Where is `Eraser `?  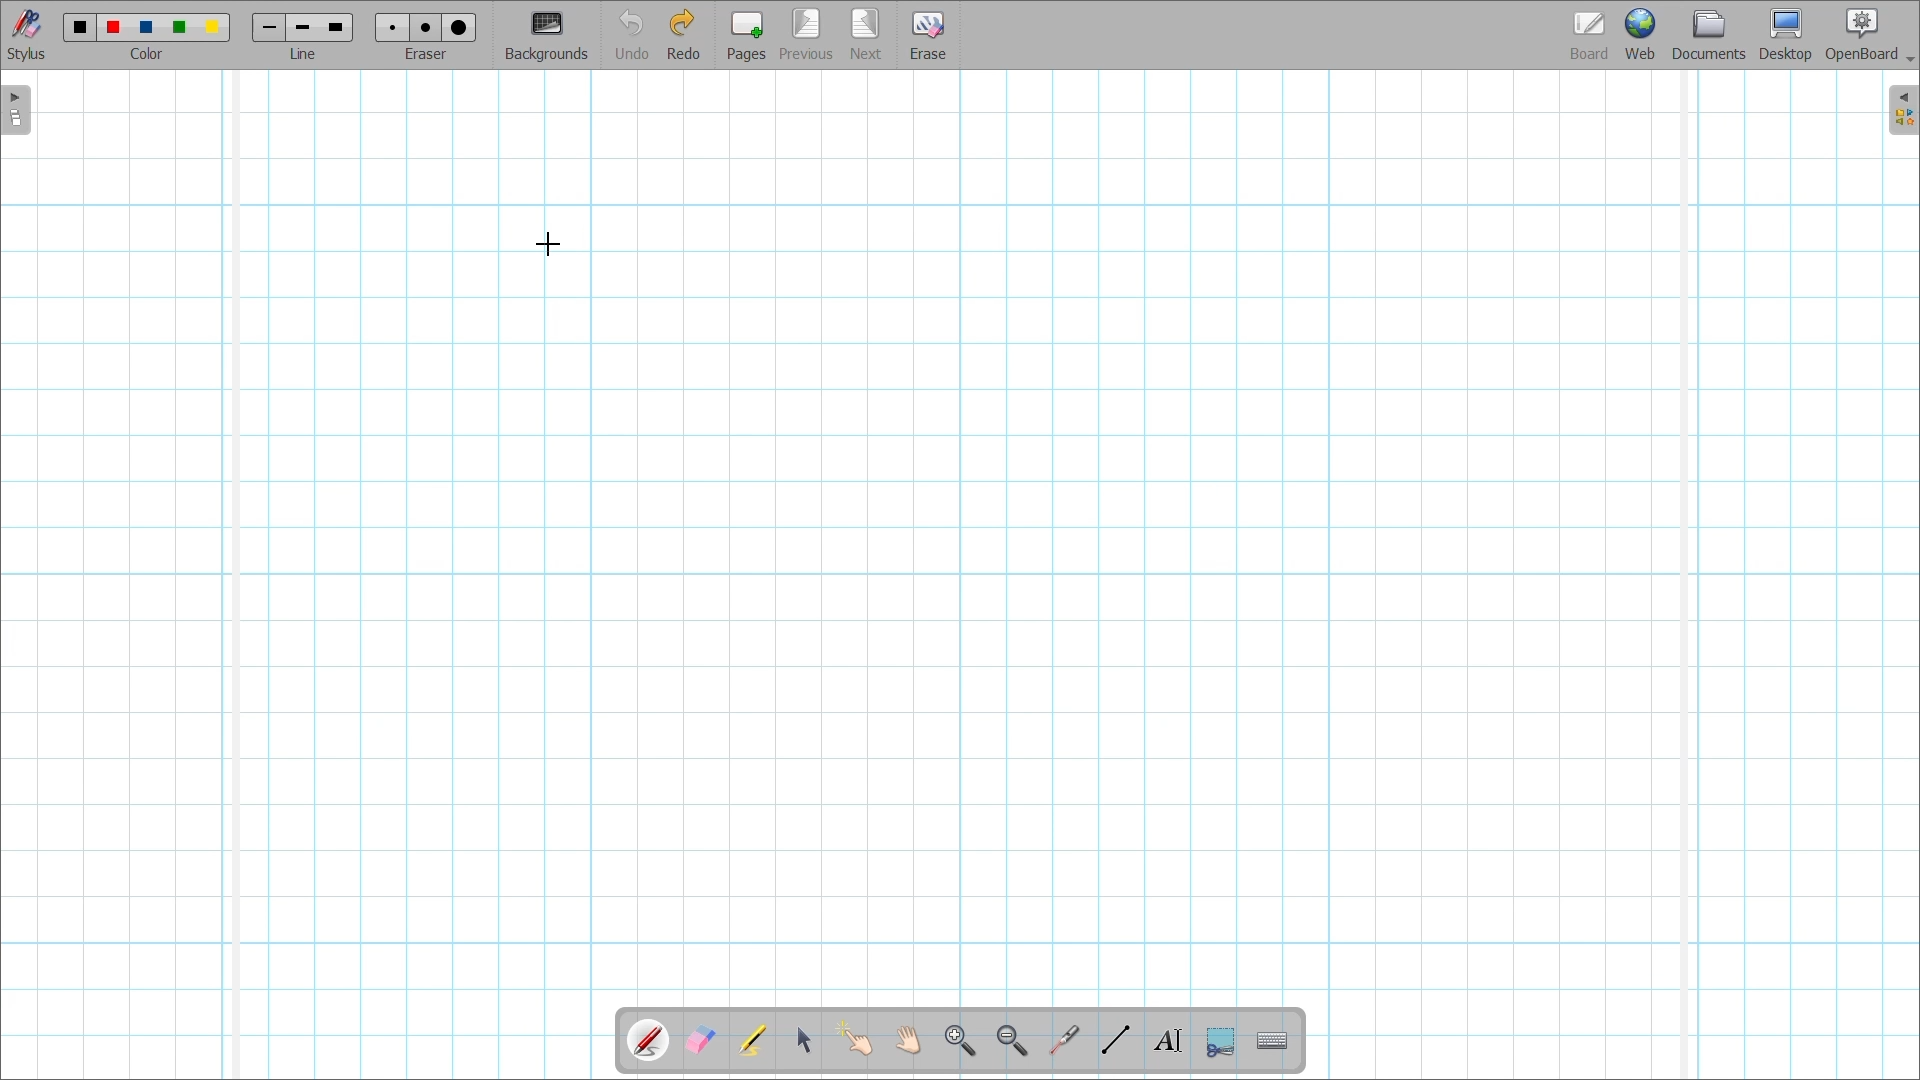 Eraser  is located at coordinates (425, 54).